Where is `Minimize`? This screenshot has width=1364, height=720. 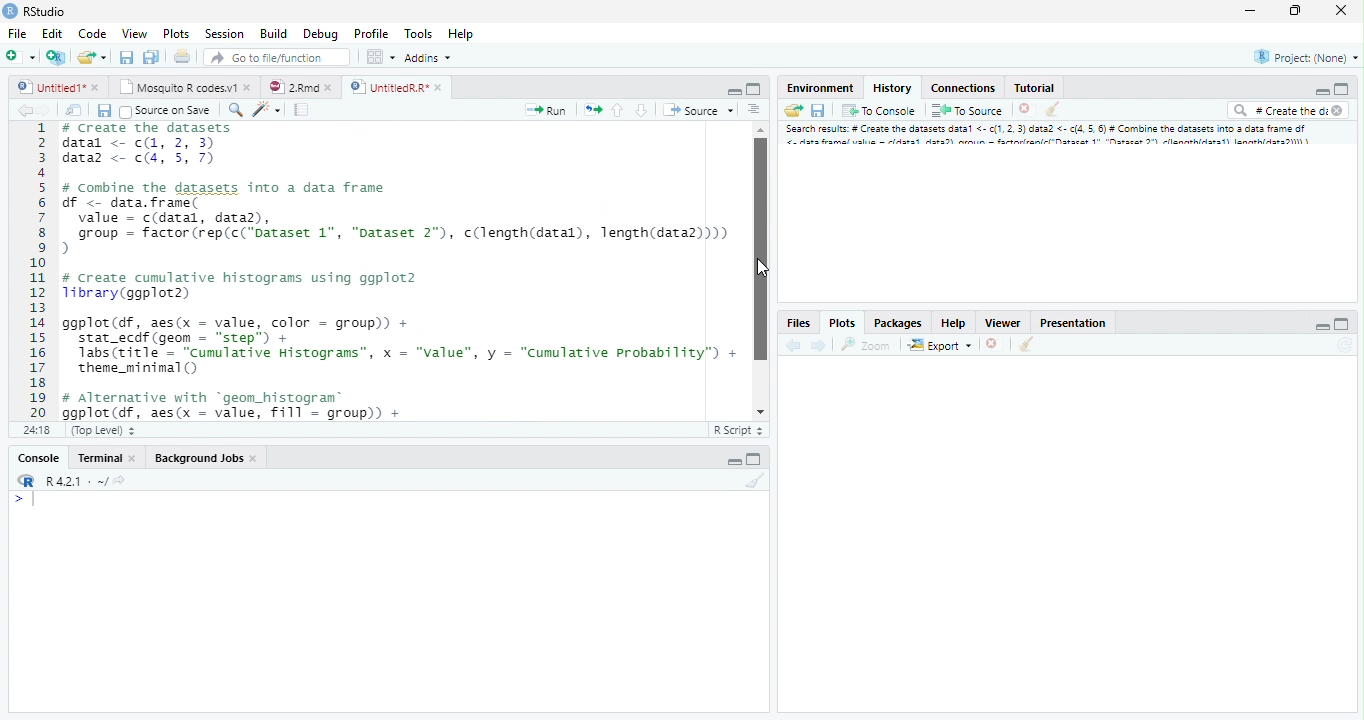 Minimize is located at coordinates (1253, 11).